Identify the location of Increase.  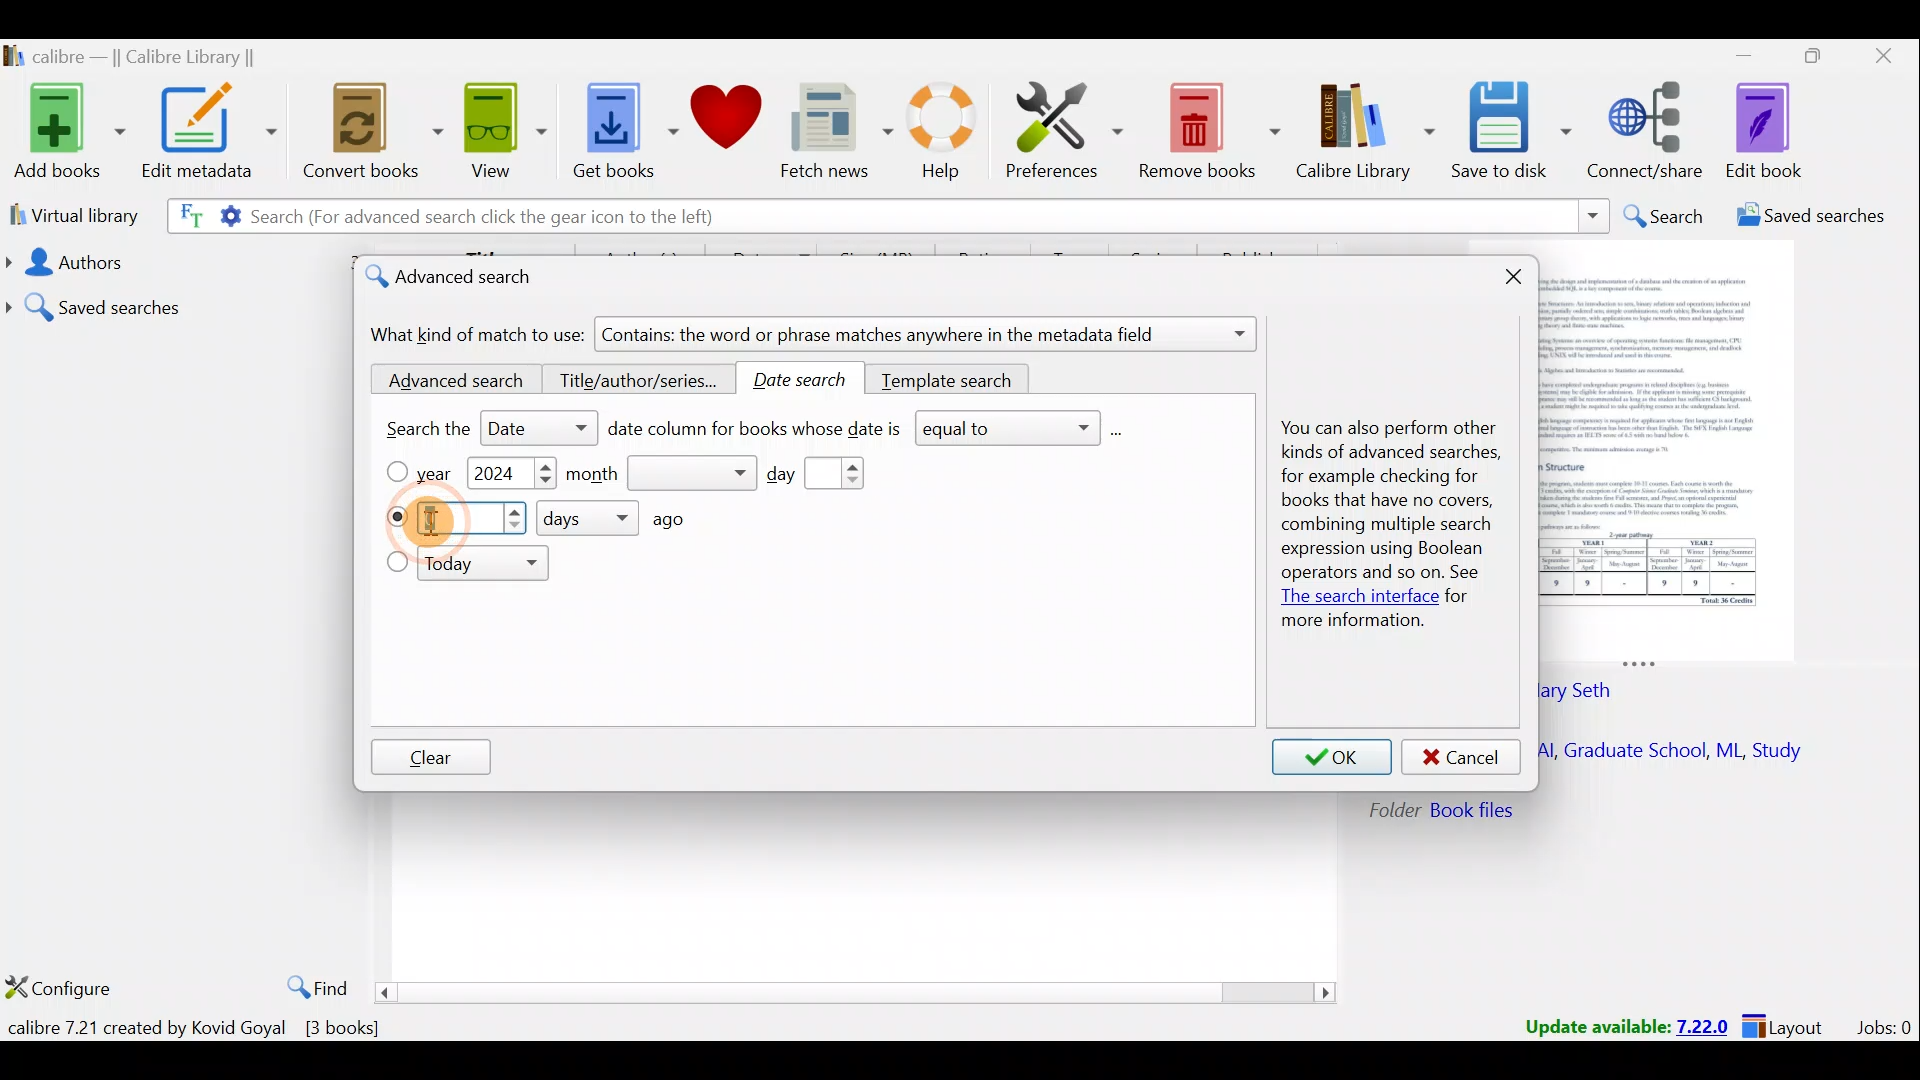
(545, 467).